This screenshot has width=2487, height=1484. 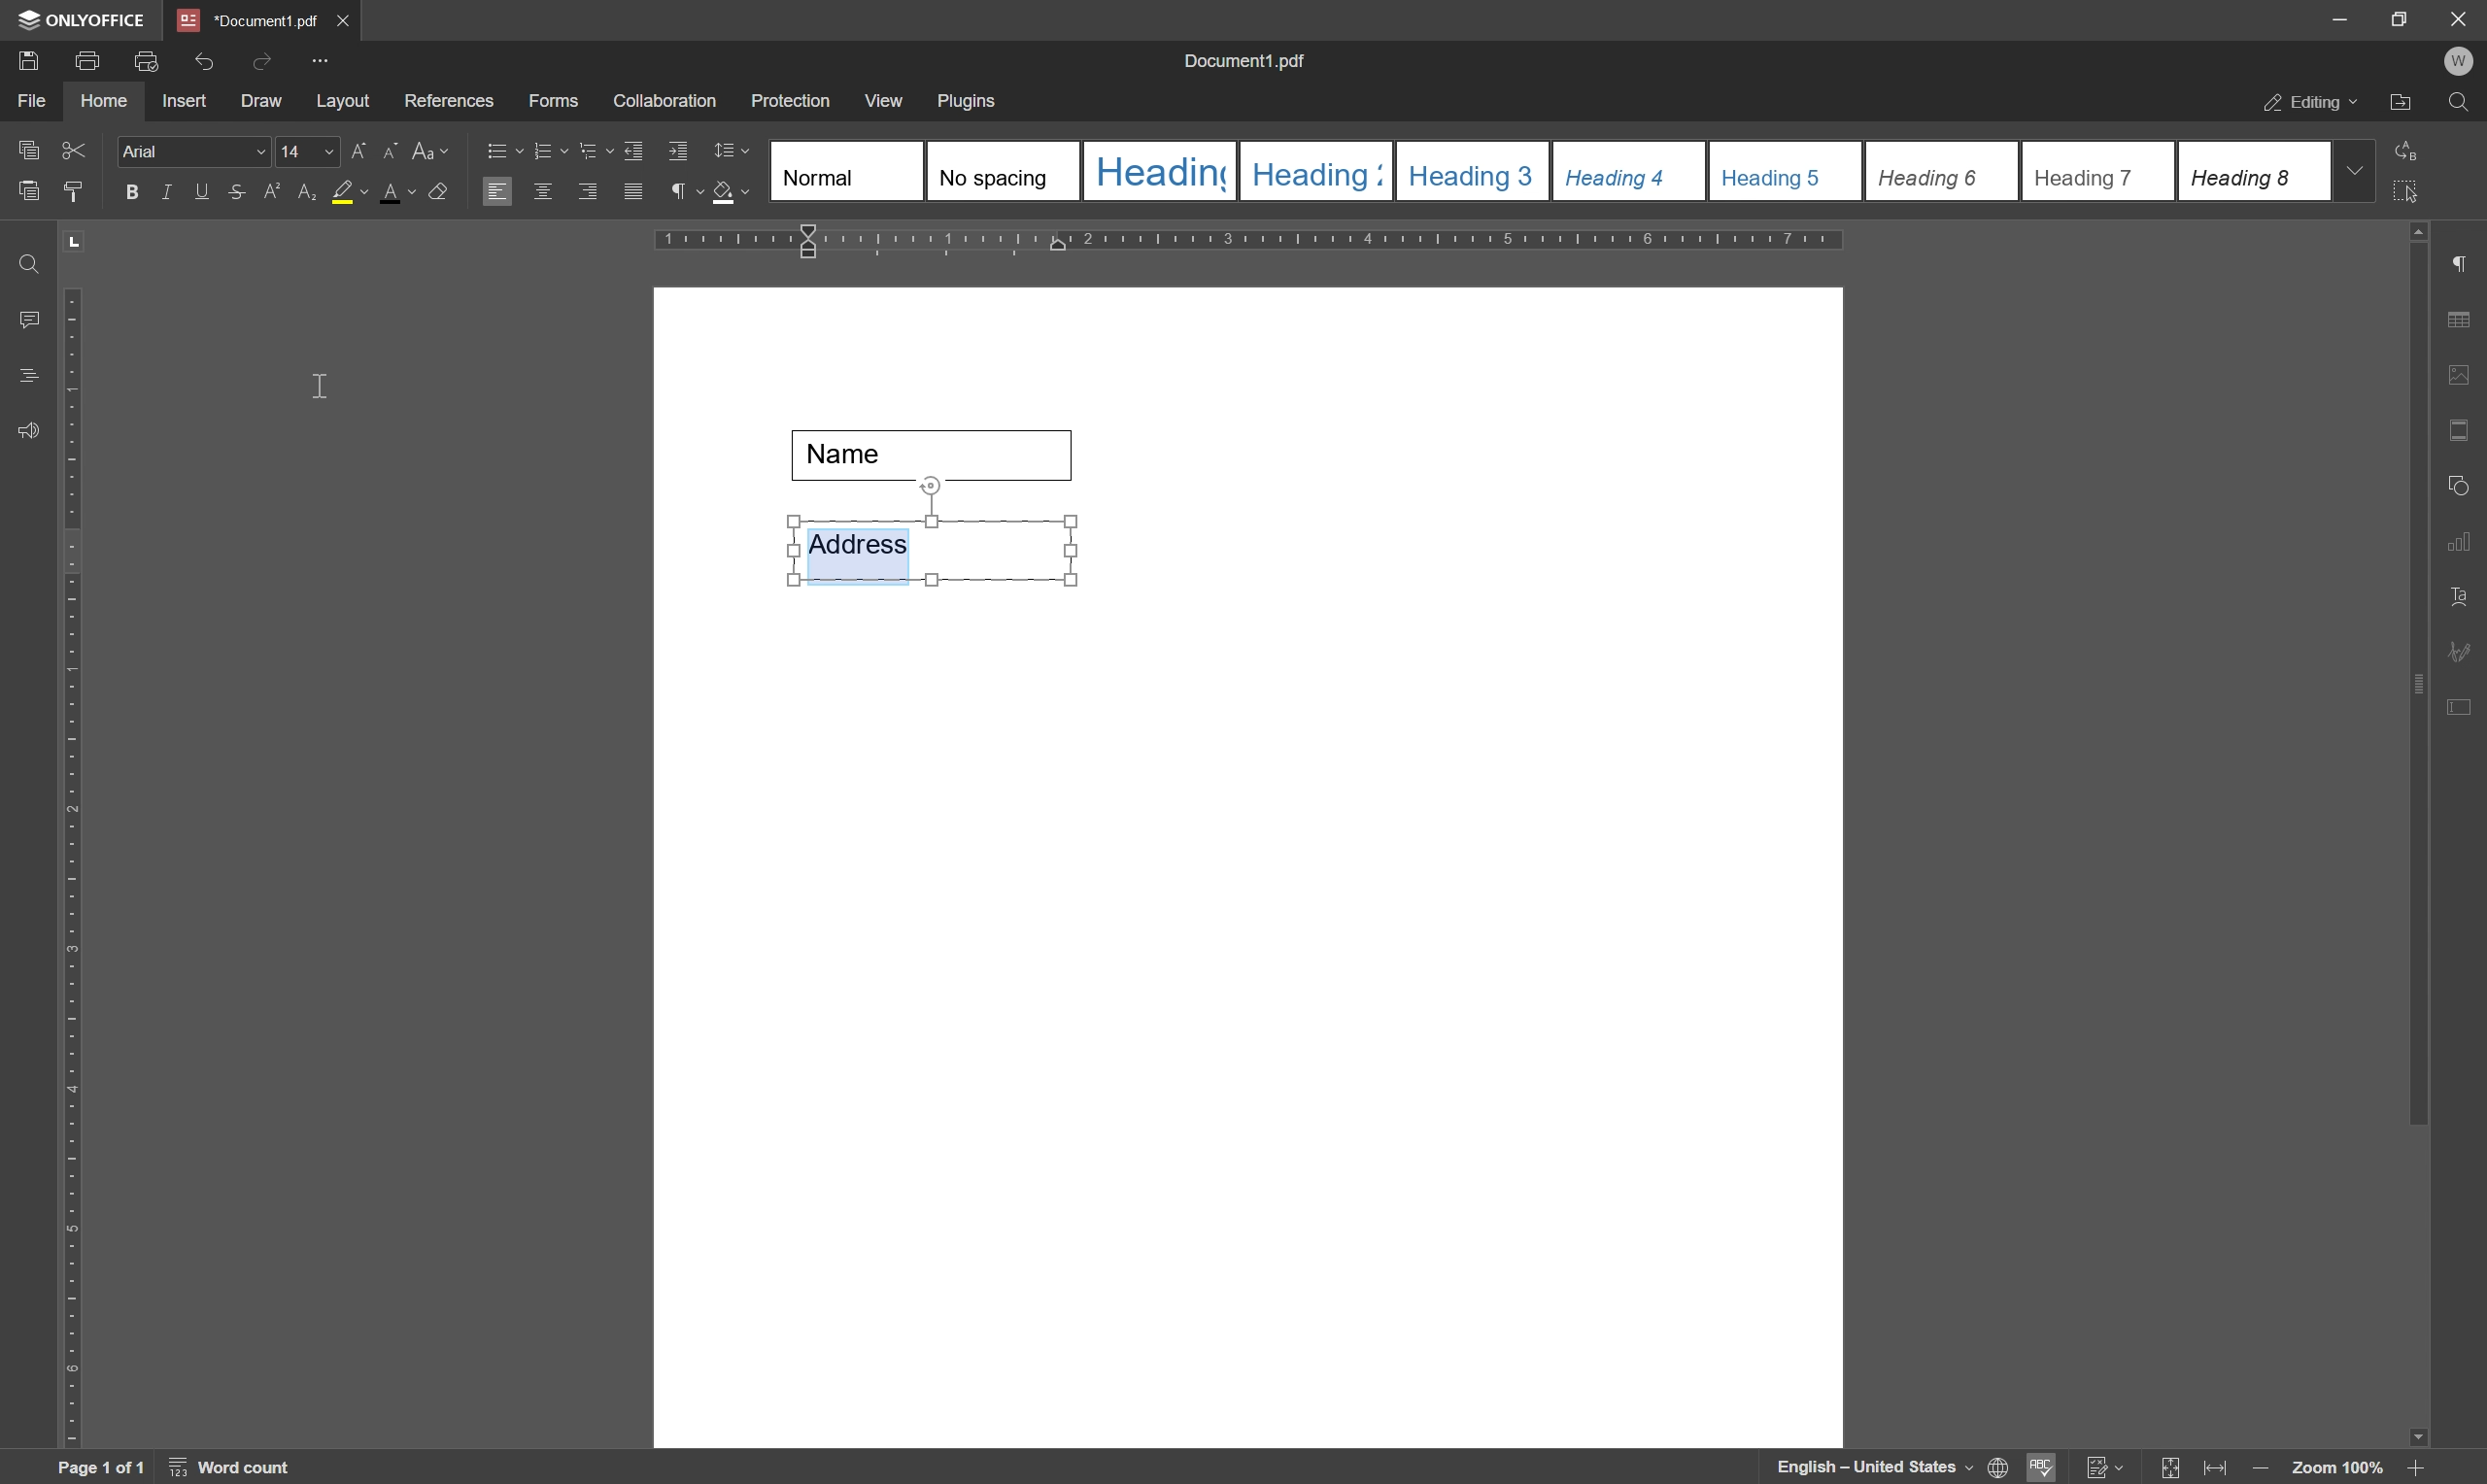 What do you see at coordinates (28, 101) in the screenshot?
I see `file` at bounding box center [28, 101].